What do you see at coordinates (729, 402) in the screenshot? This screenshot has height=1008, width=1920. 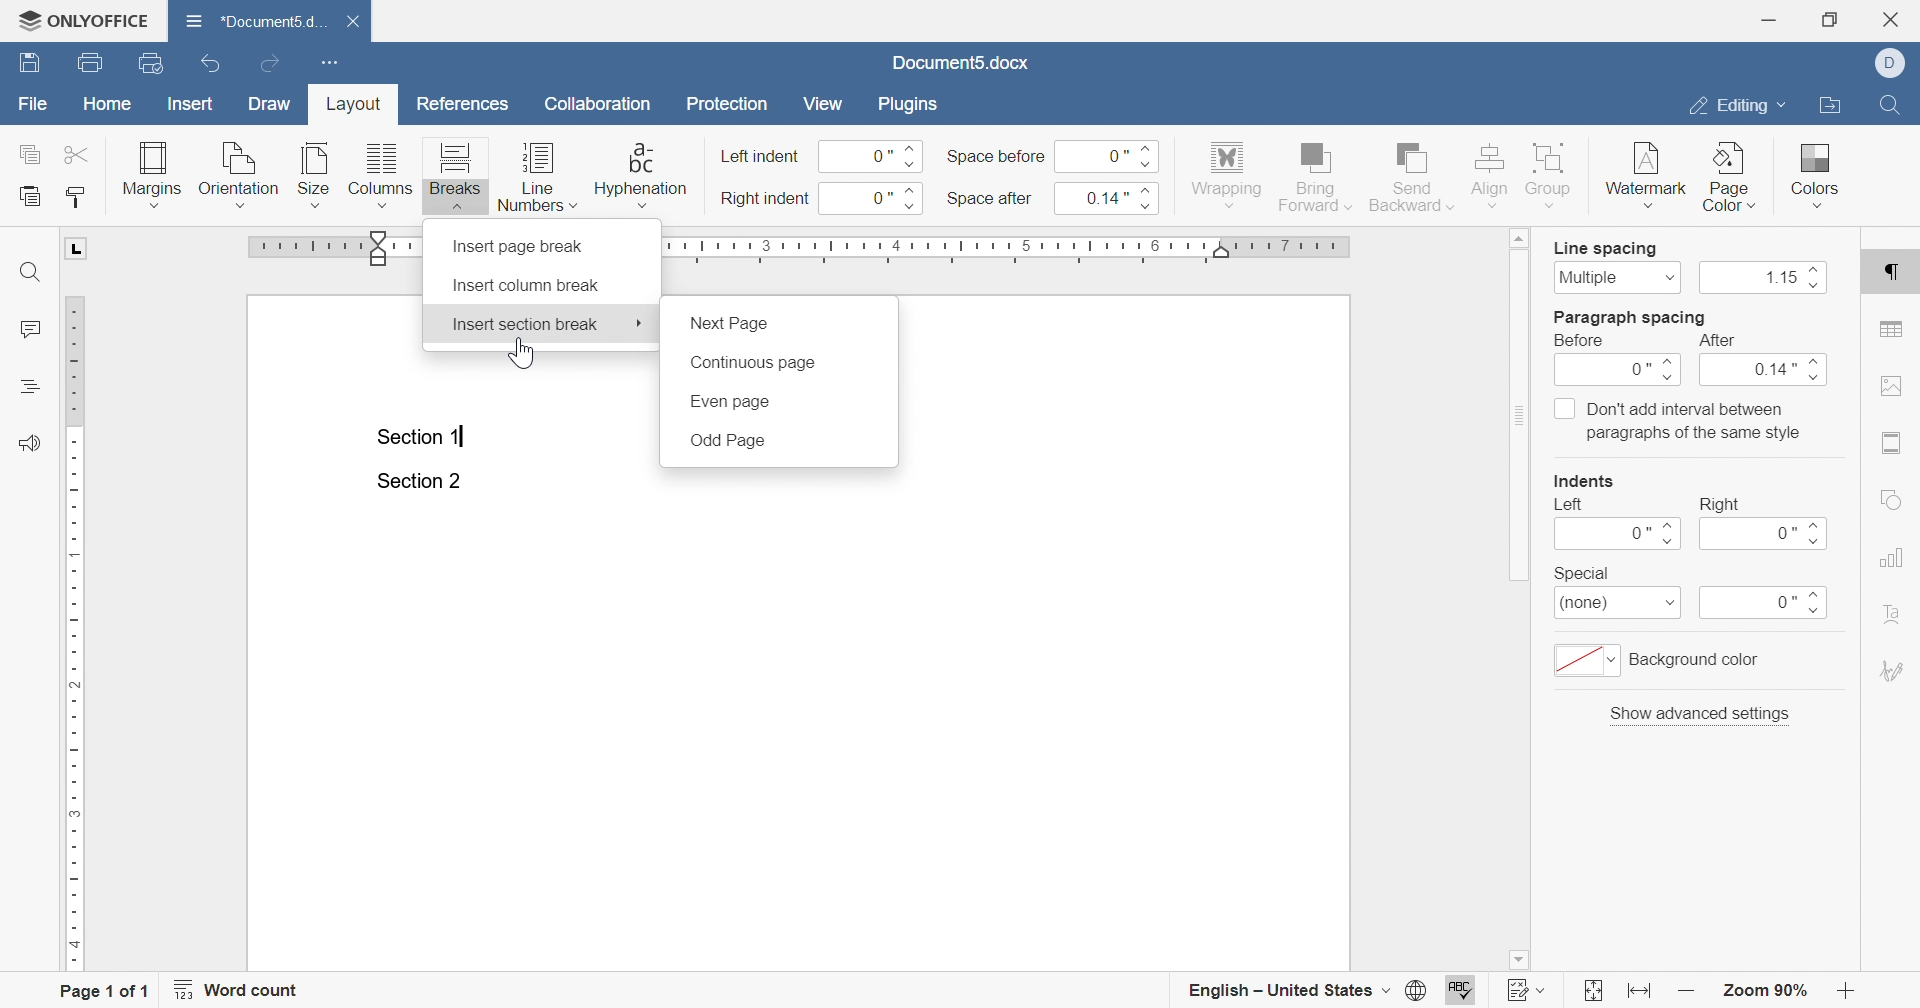 I see `even page` at bounding box center [729, 402].